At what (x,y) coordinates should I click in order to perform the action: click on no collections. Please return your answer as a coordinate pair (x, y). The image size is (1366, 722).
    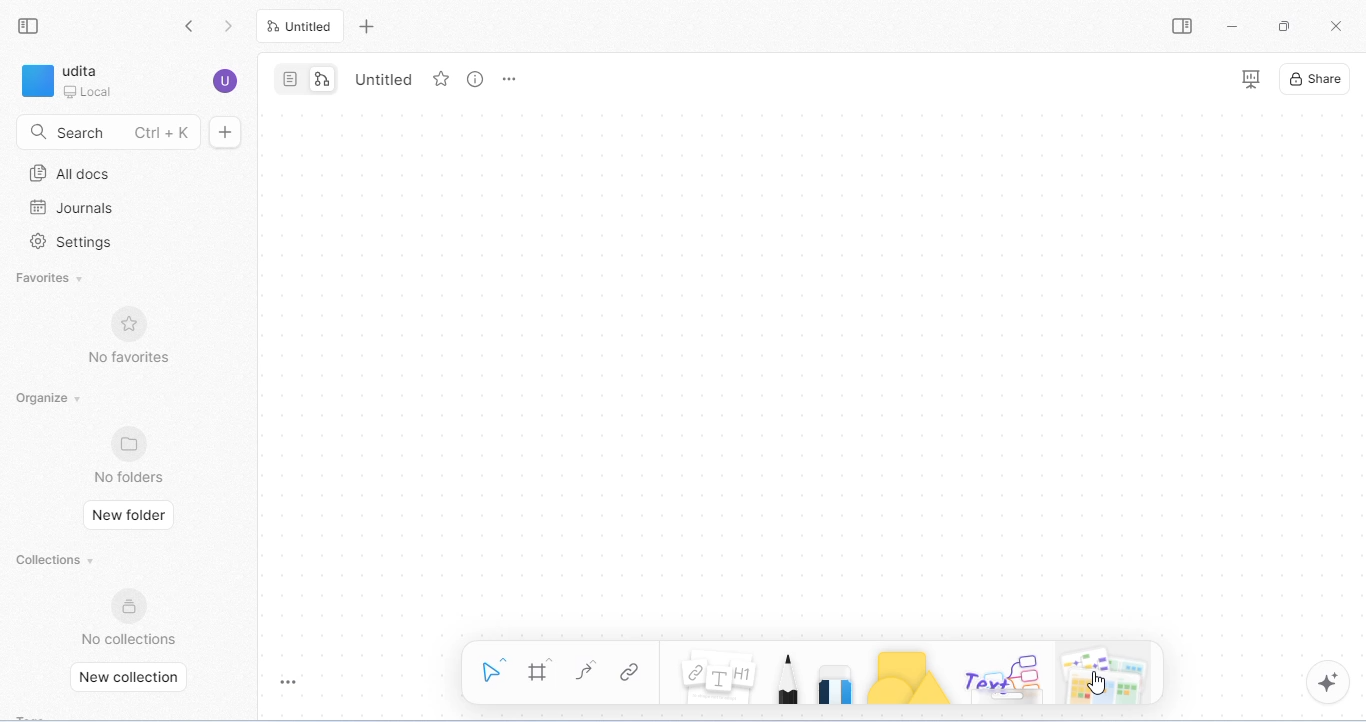
    Looking at the image, I should click on (129, 616).